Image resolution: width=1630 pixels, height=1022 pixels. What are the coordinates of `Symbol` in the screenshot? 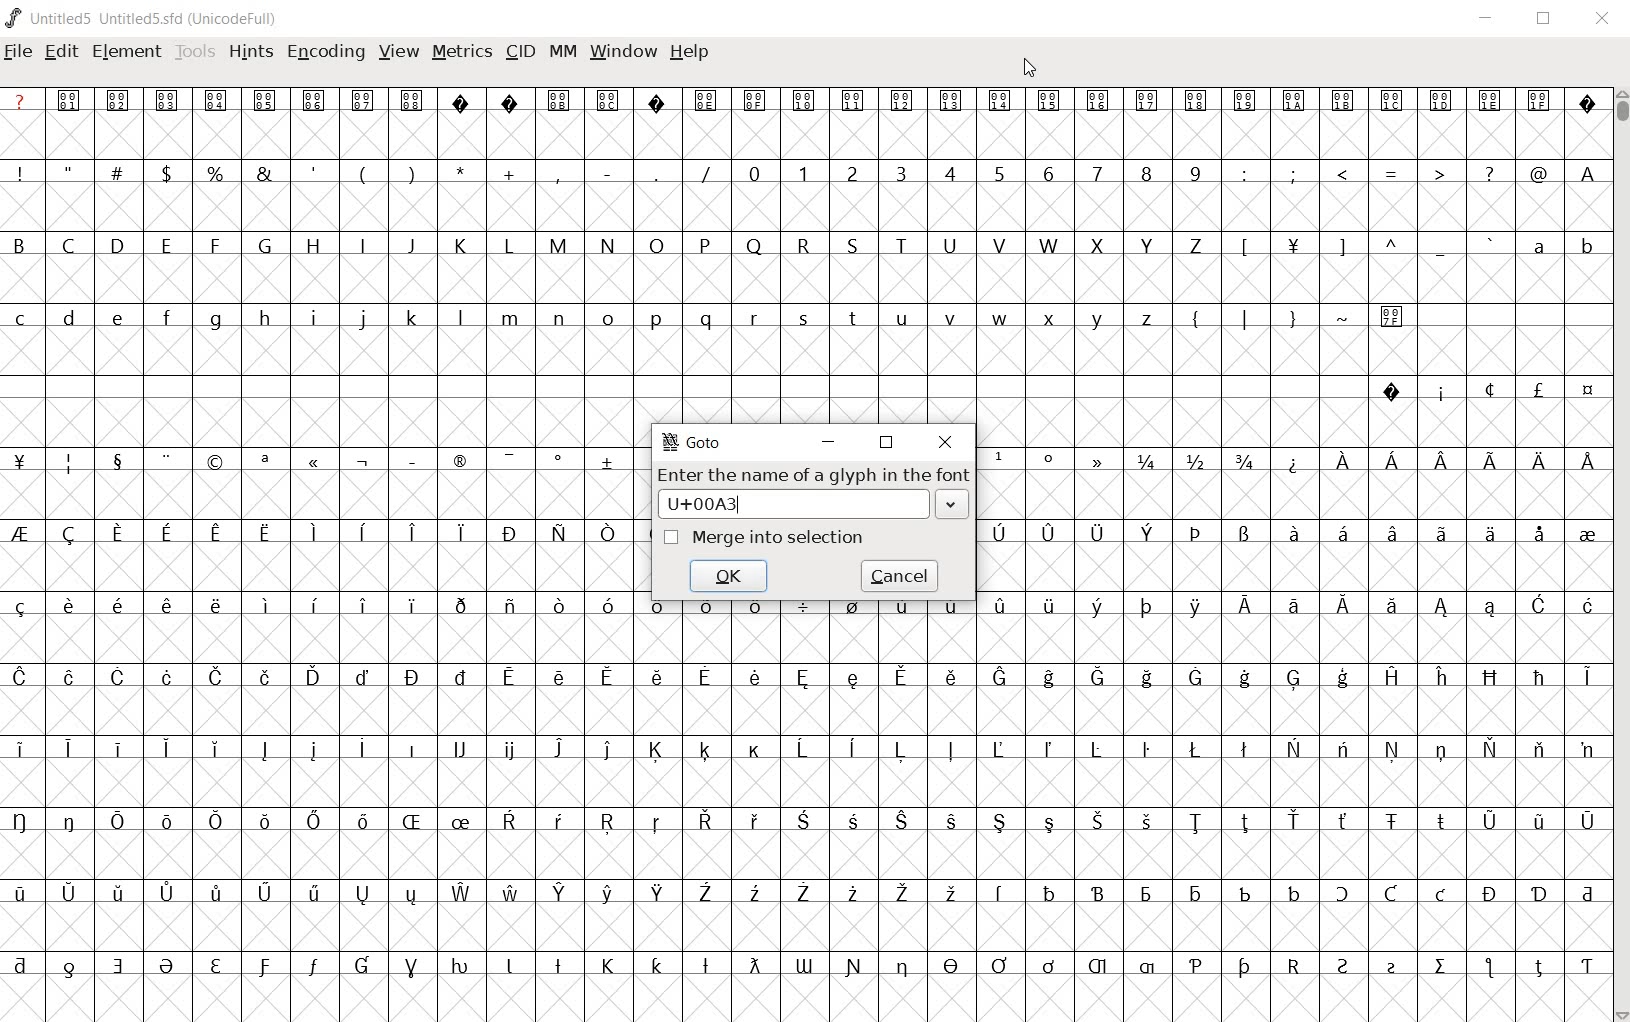 It's located at (705, 612).